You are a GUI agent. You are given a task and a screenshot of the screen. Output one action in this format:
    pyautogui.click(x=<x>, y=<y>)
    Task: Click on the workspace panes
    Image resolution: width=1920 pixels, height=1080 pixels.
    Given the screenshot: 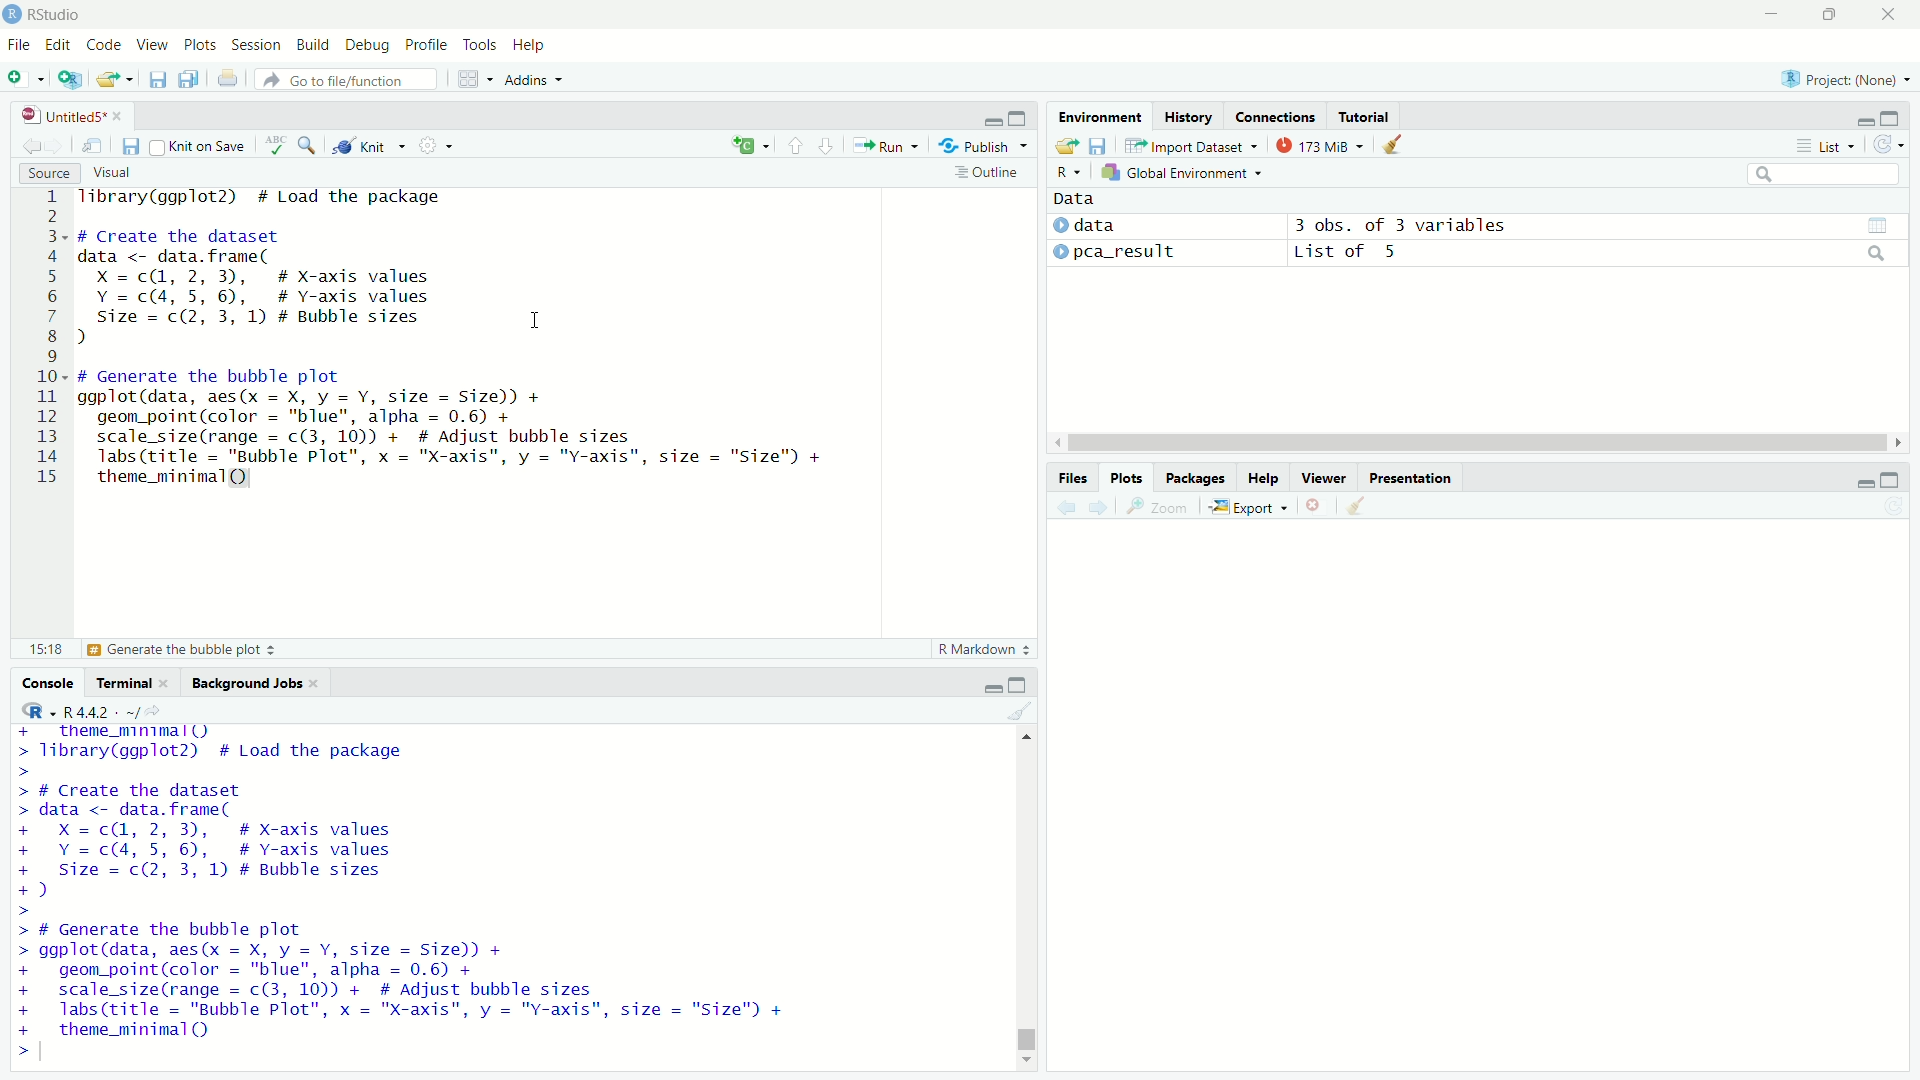 What is the action you would take?
    pyautogui.click(x=471, y=79)
    